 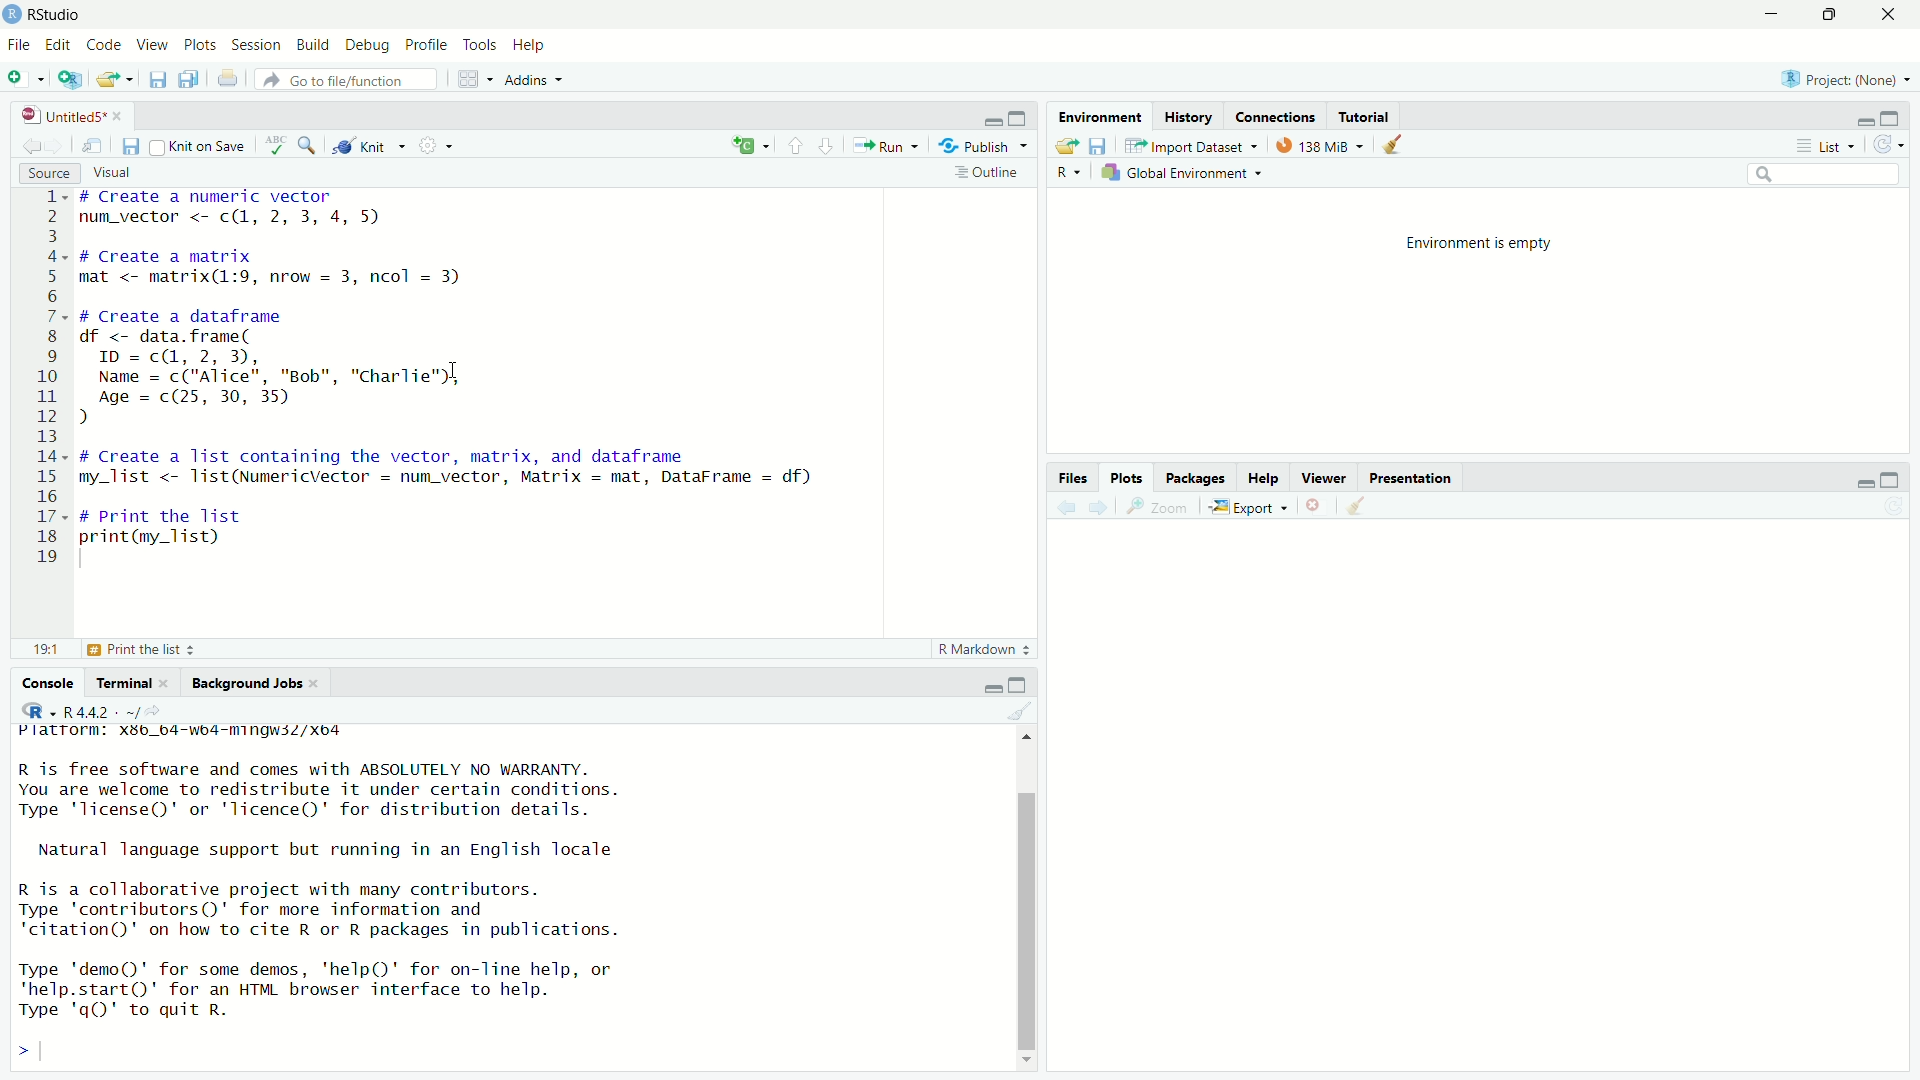 What do you see at coordinates (800, 145) in the screenshot?
I see `upward` at bounding box center [800, 145].